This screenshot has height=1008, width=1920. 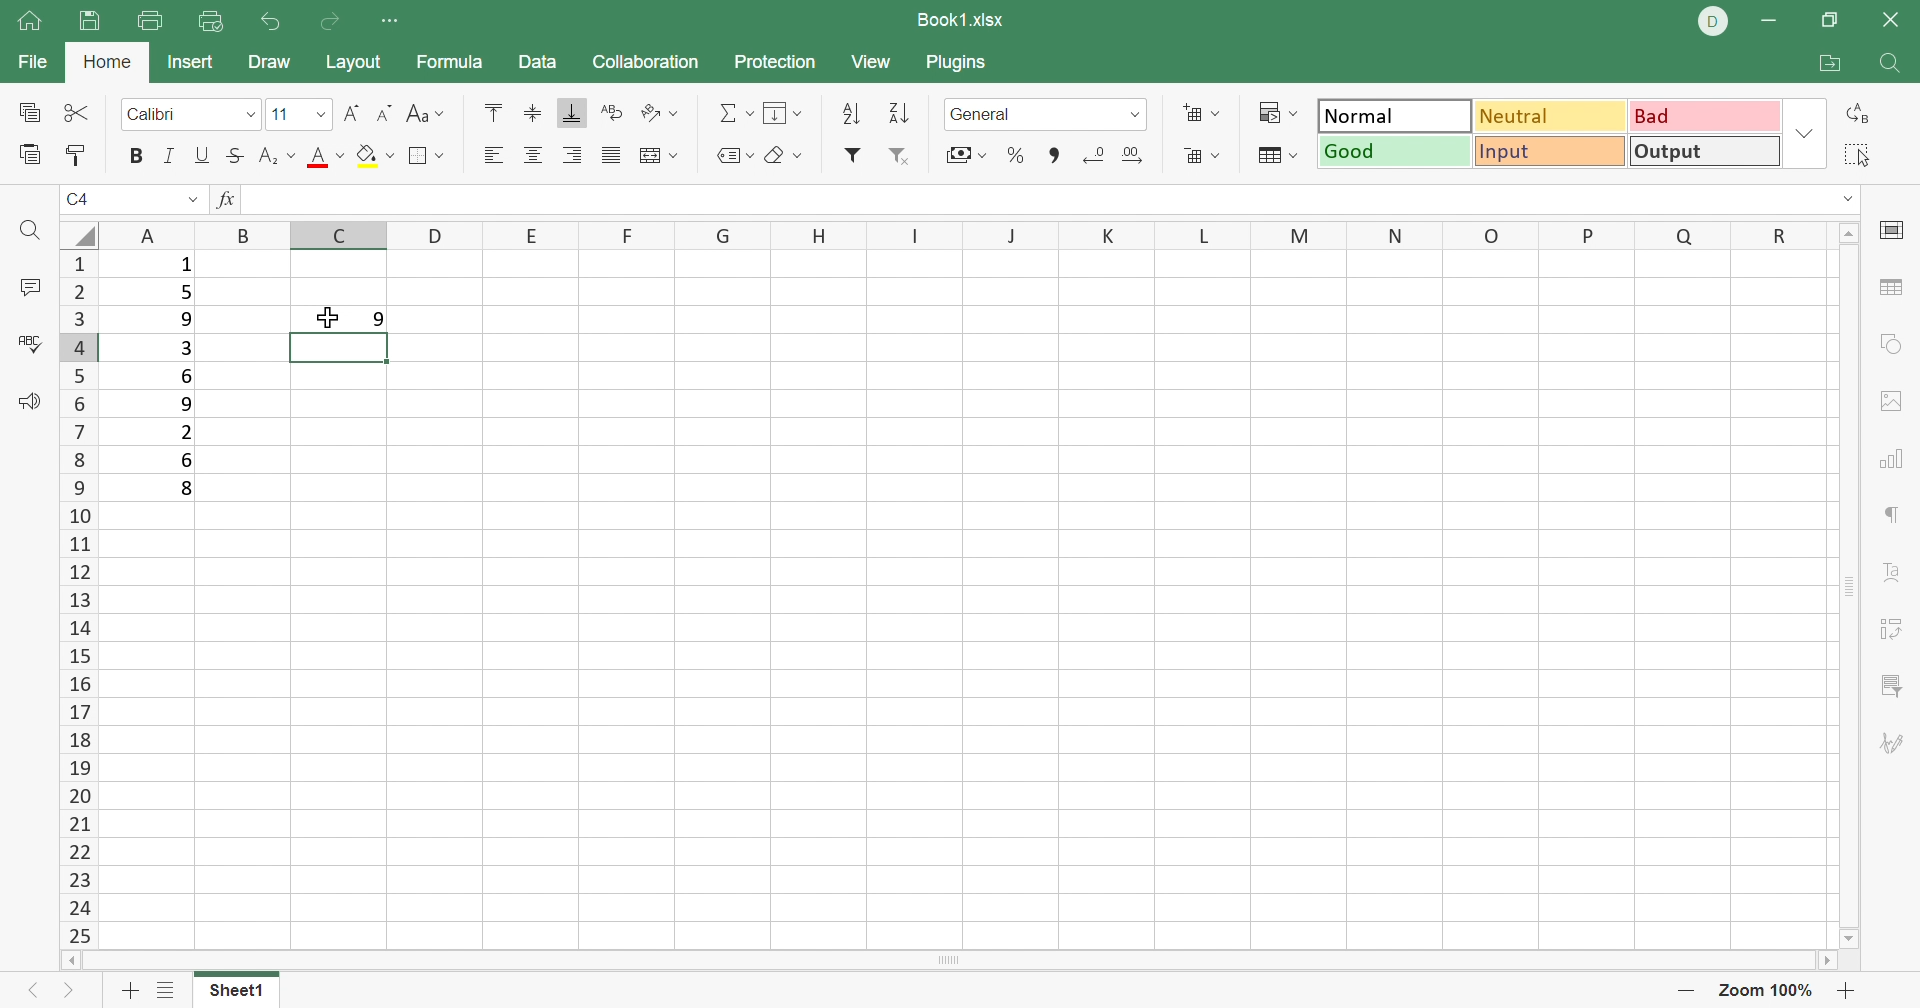 I want to click on Good, so click(x=1393, y=152).